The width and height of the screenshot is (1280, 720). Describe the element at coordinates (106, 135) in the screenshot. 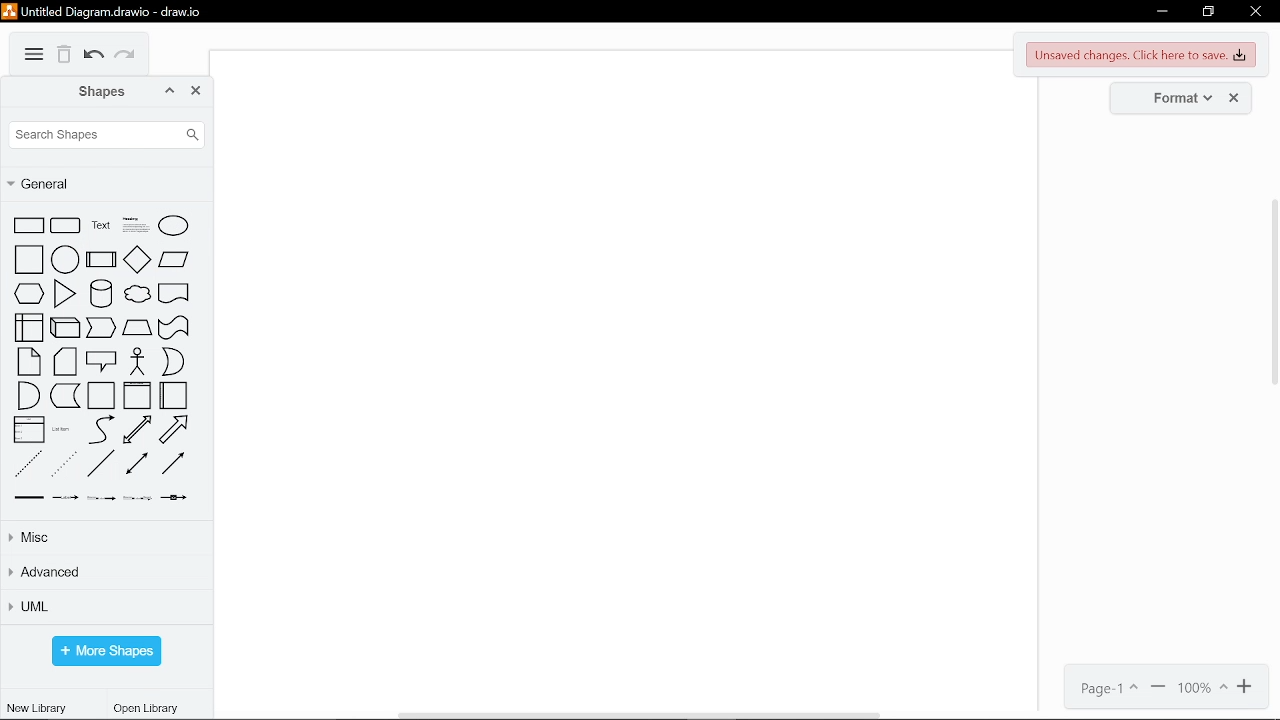

I see `search shapes` at that location.